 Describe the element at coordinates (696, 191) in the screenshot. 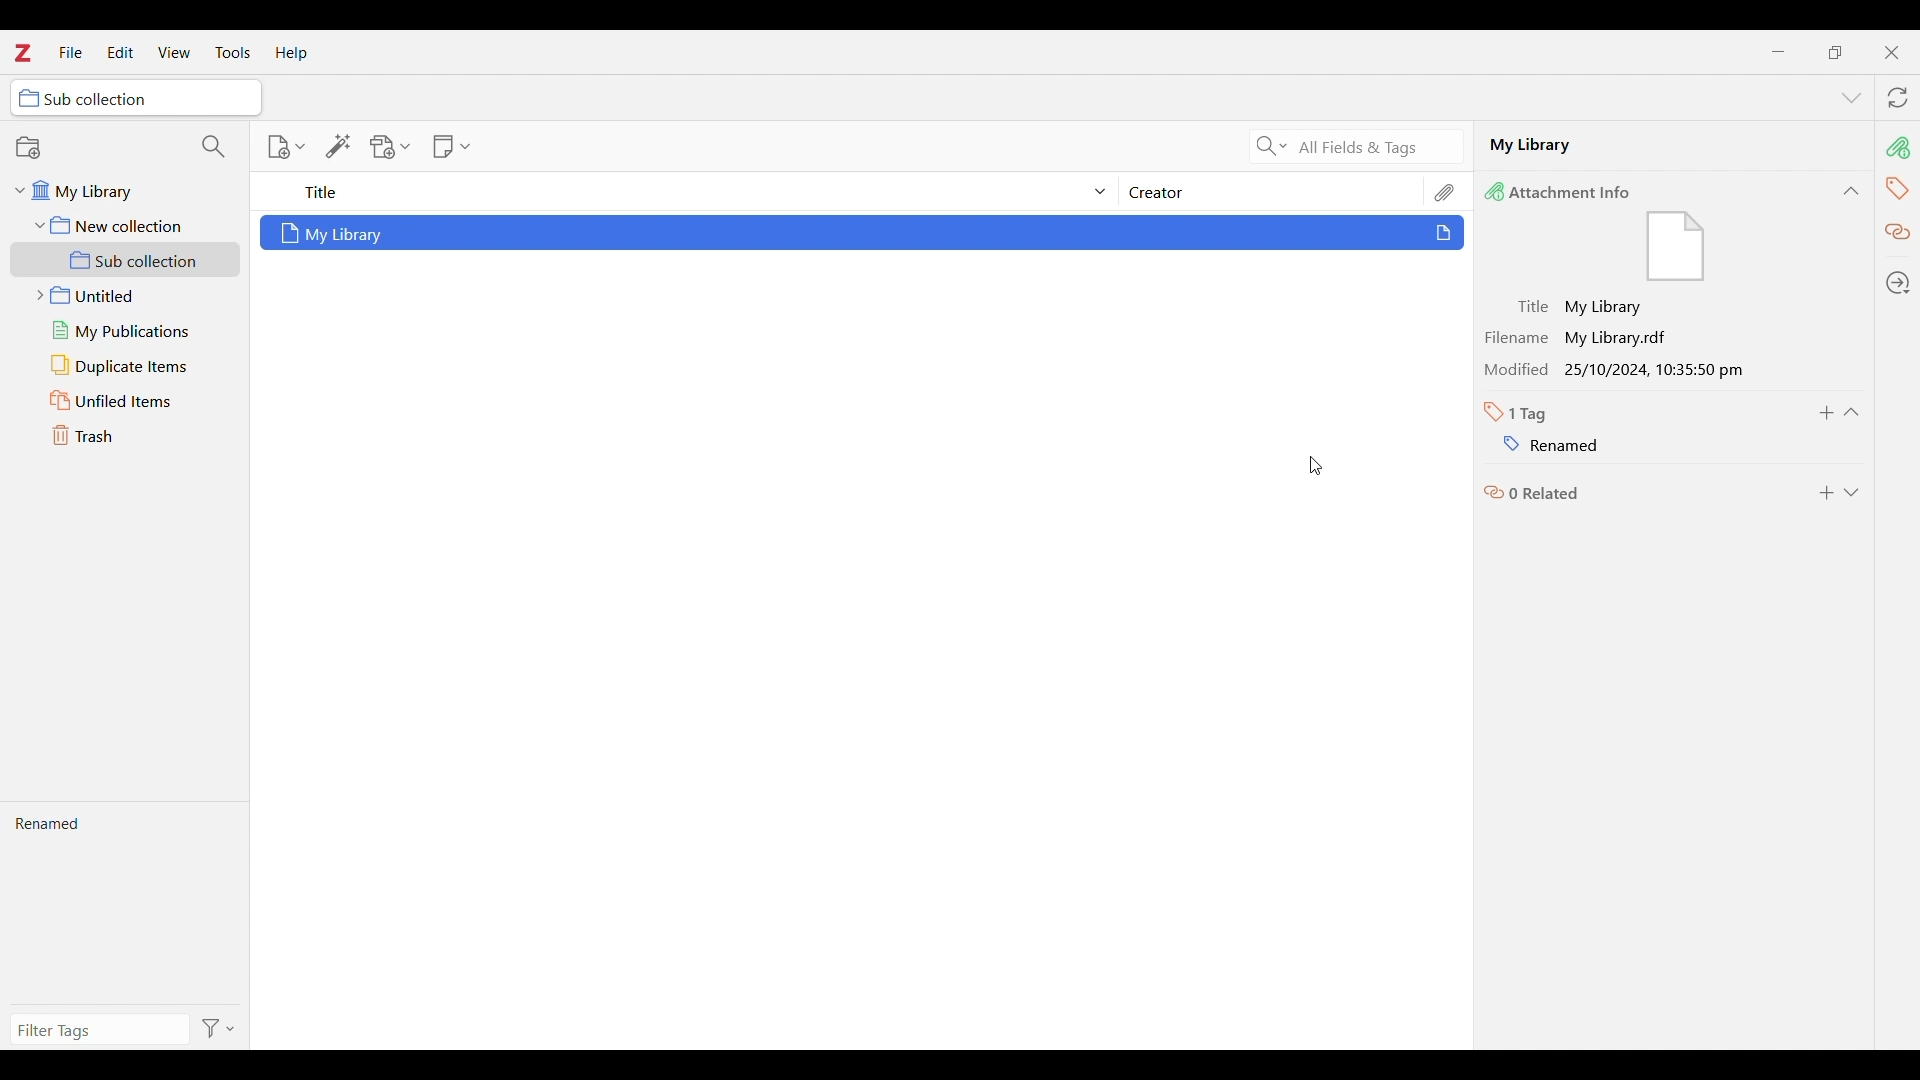

I see `Sort title column` at that location.